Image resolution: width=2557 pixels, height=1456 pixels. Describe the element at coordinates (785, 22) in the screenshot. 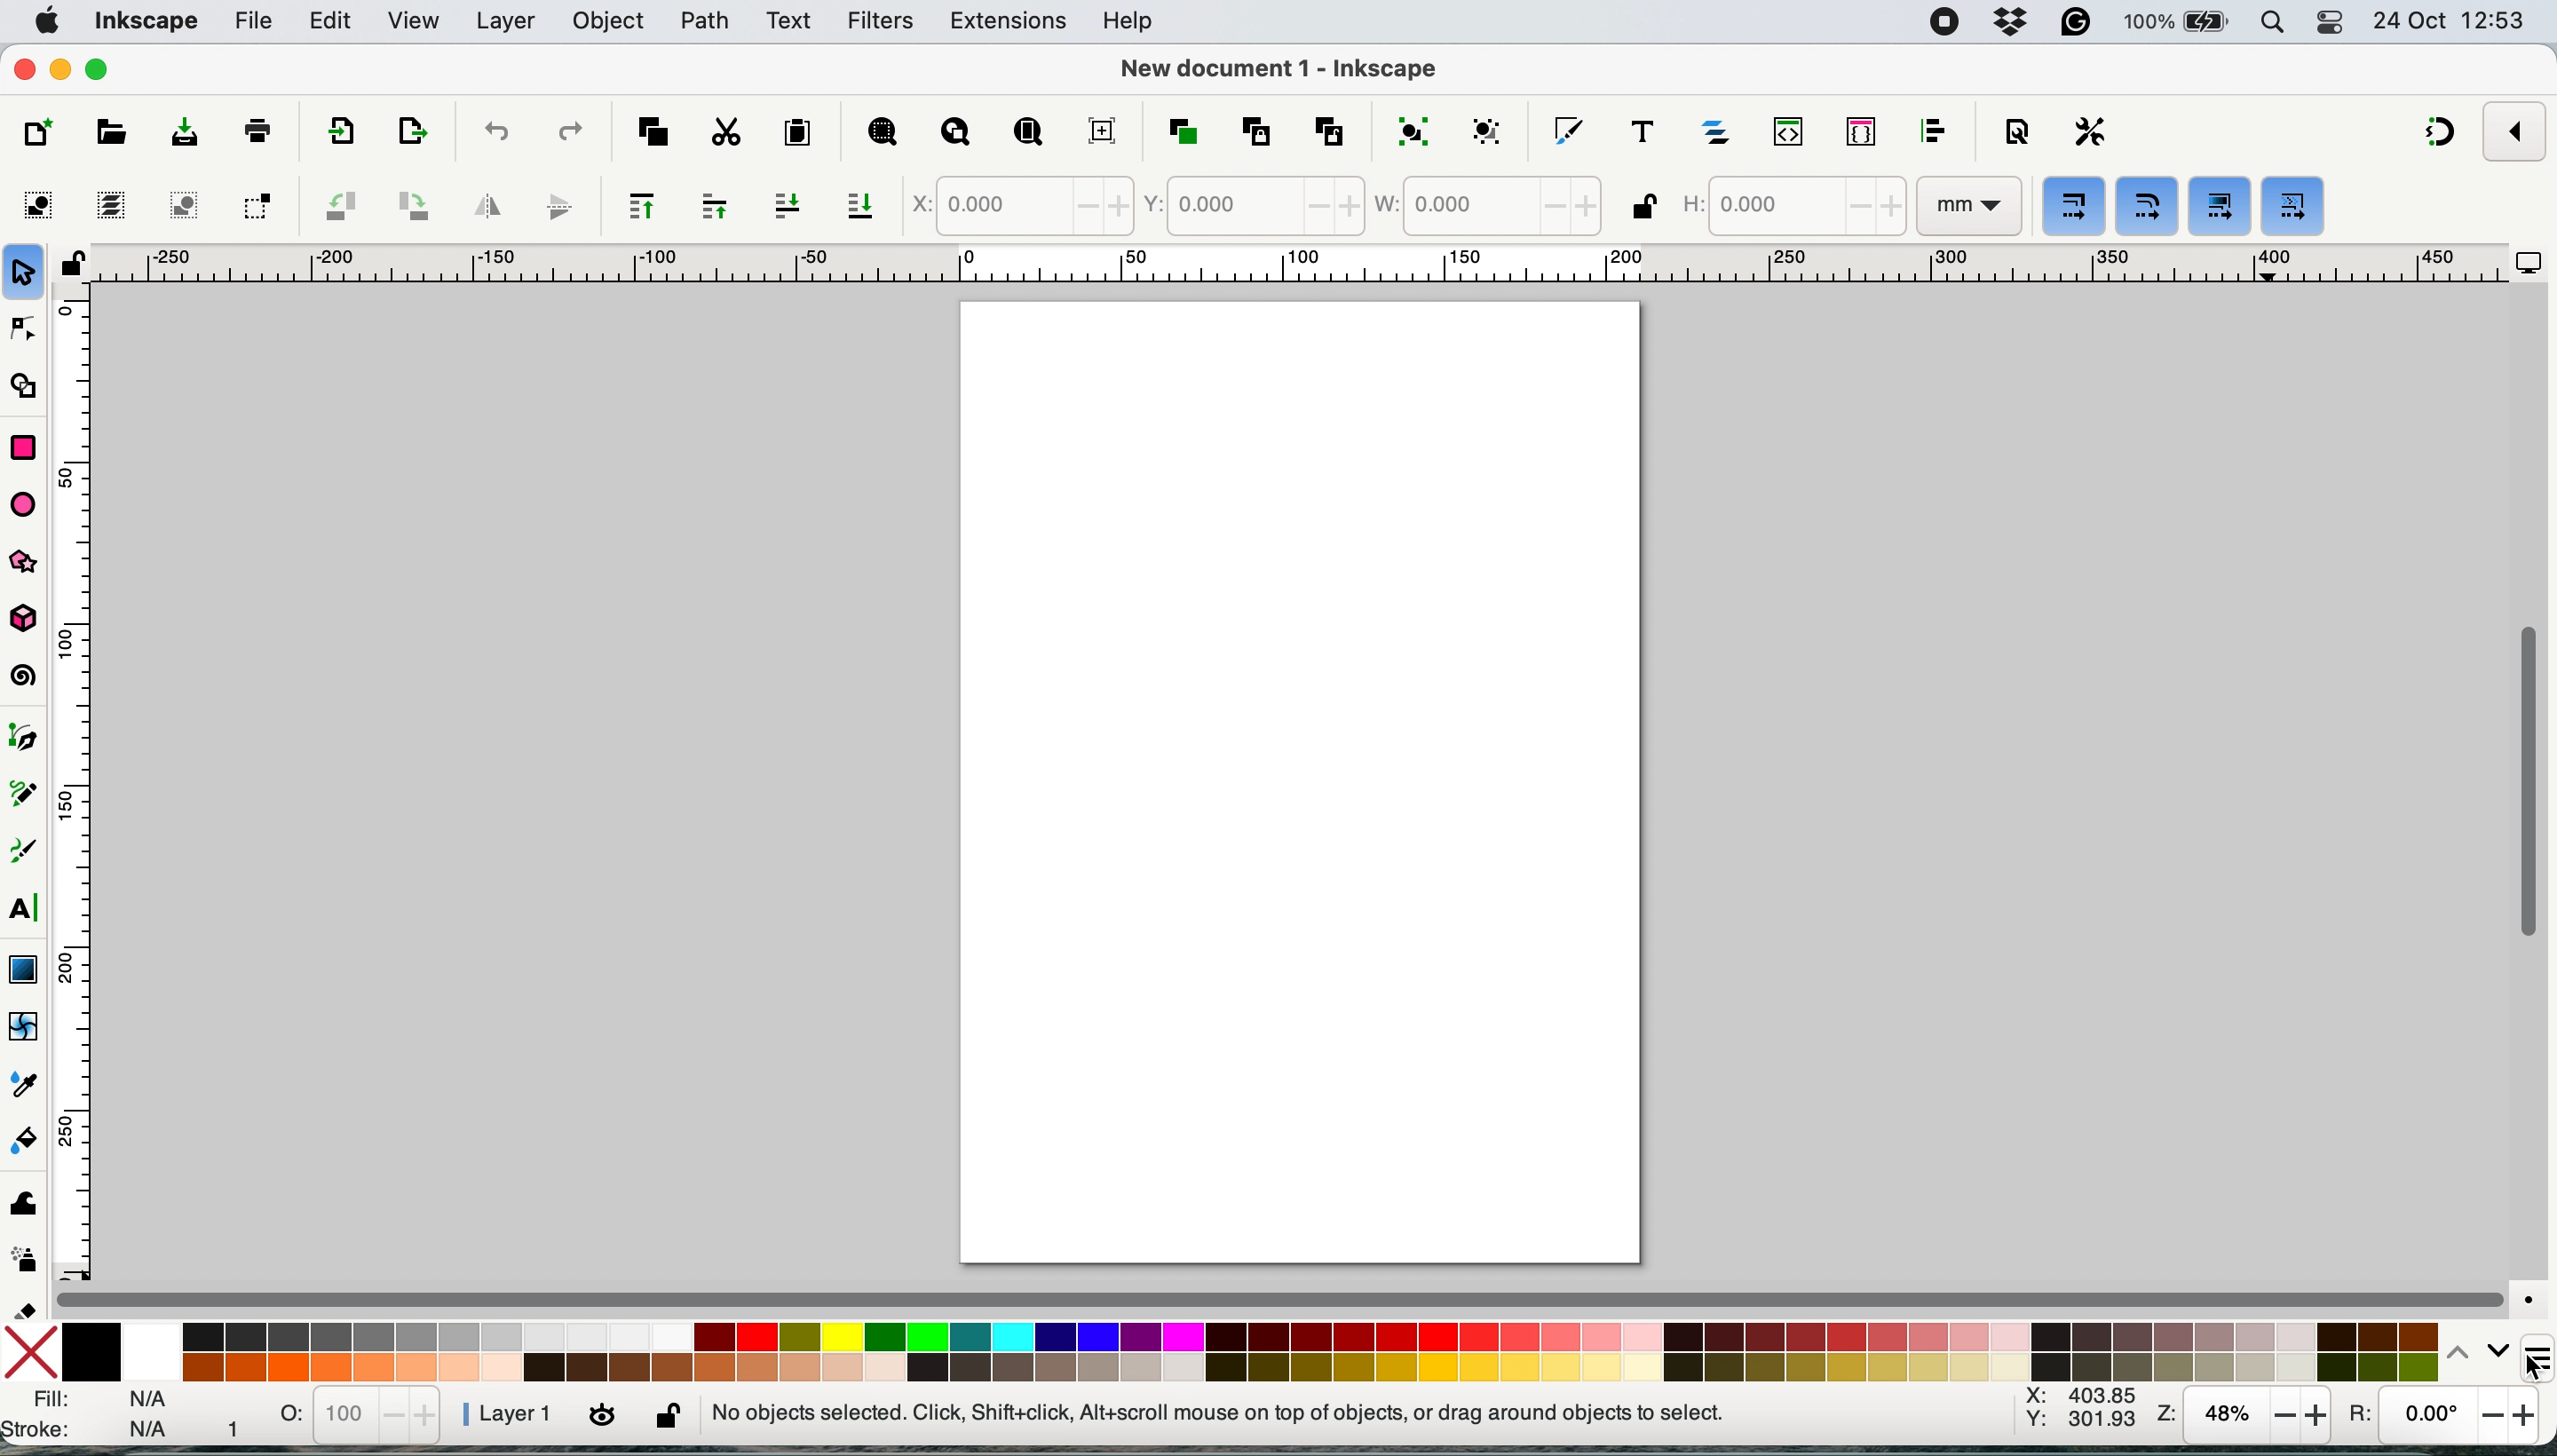

I see `text` at that location.